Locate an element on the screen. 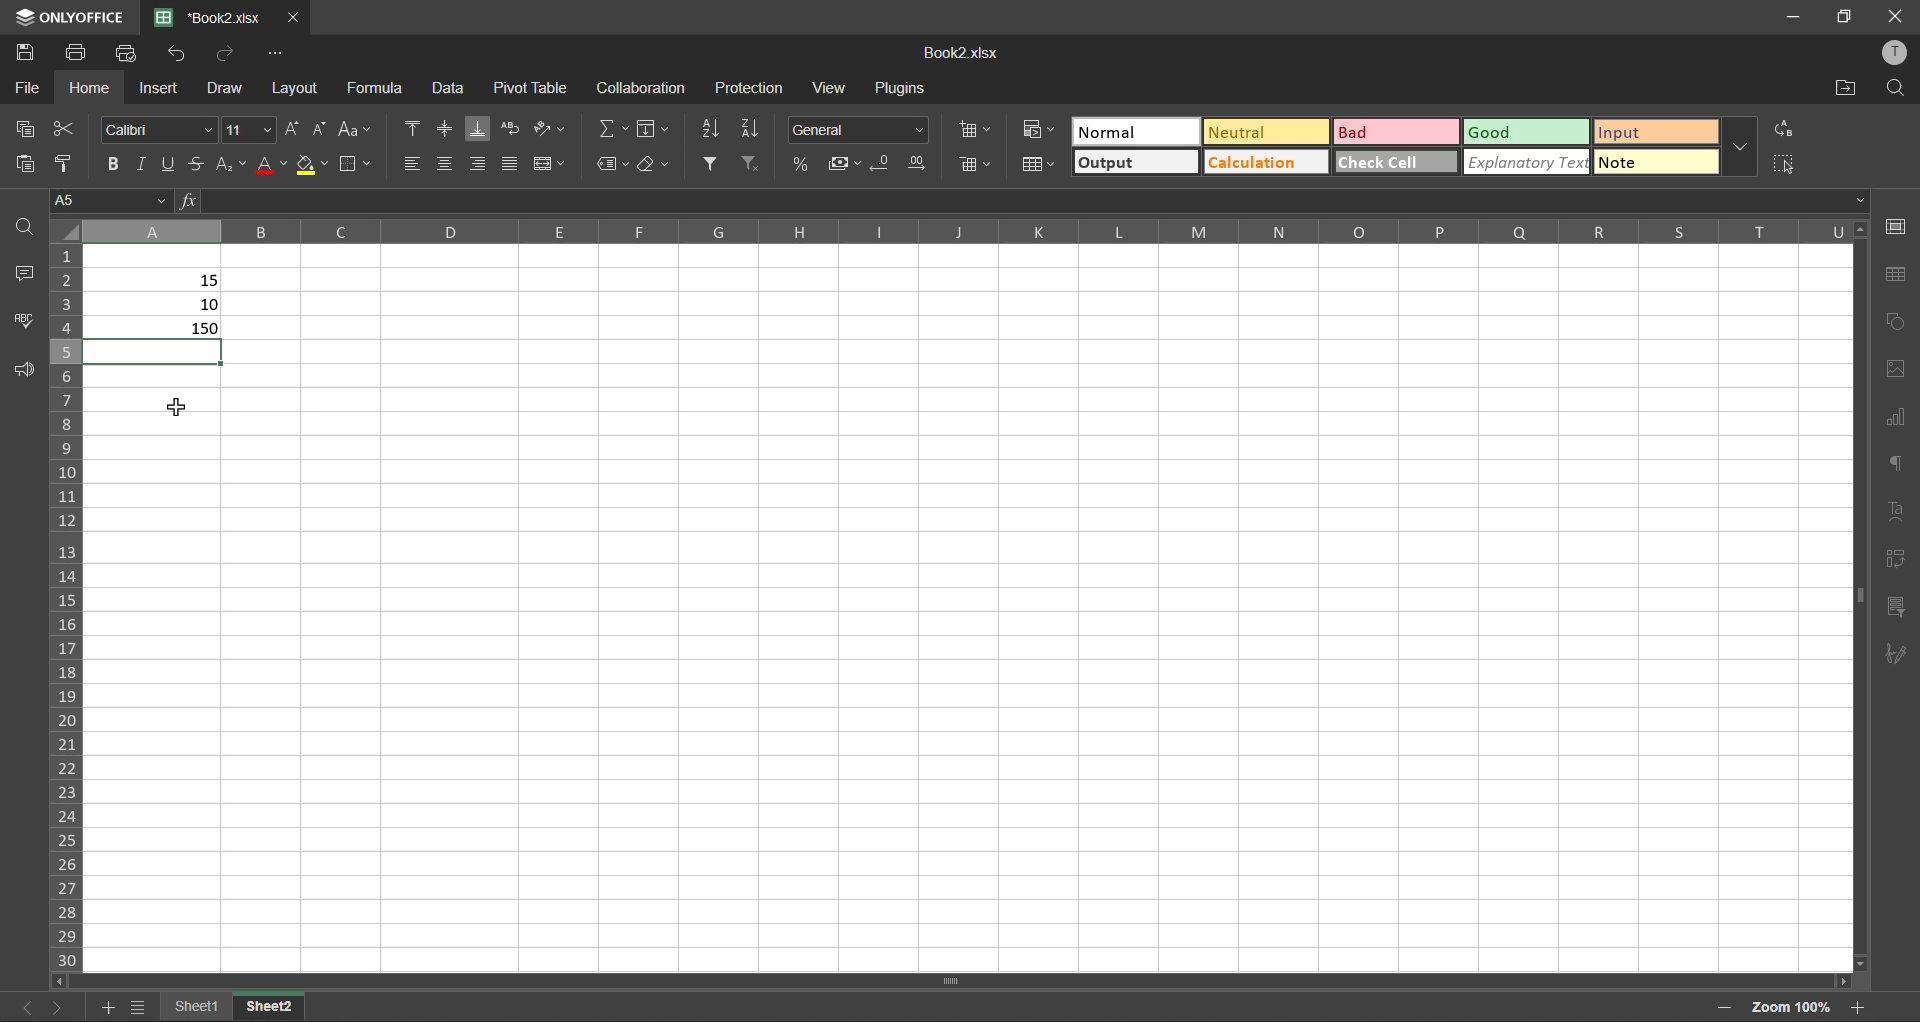  paste is located at coordinates (21, 162).